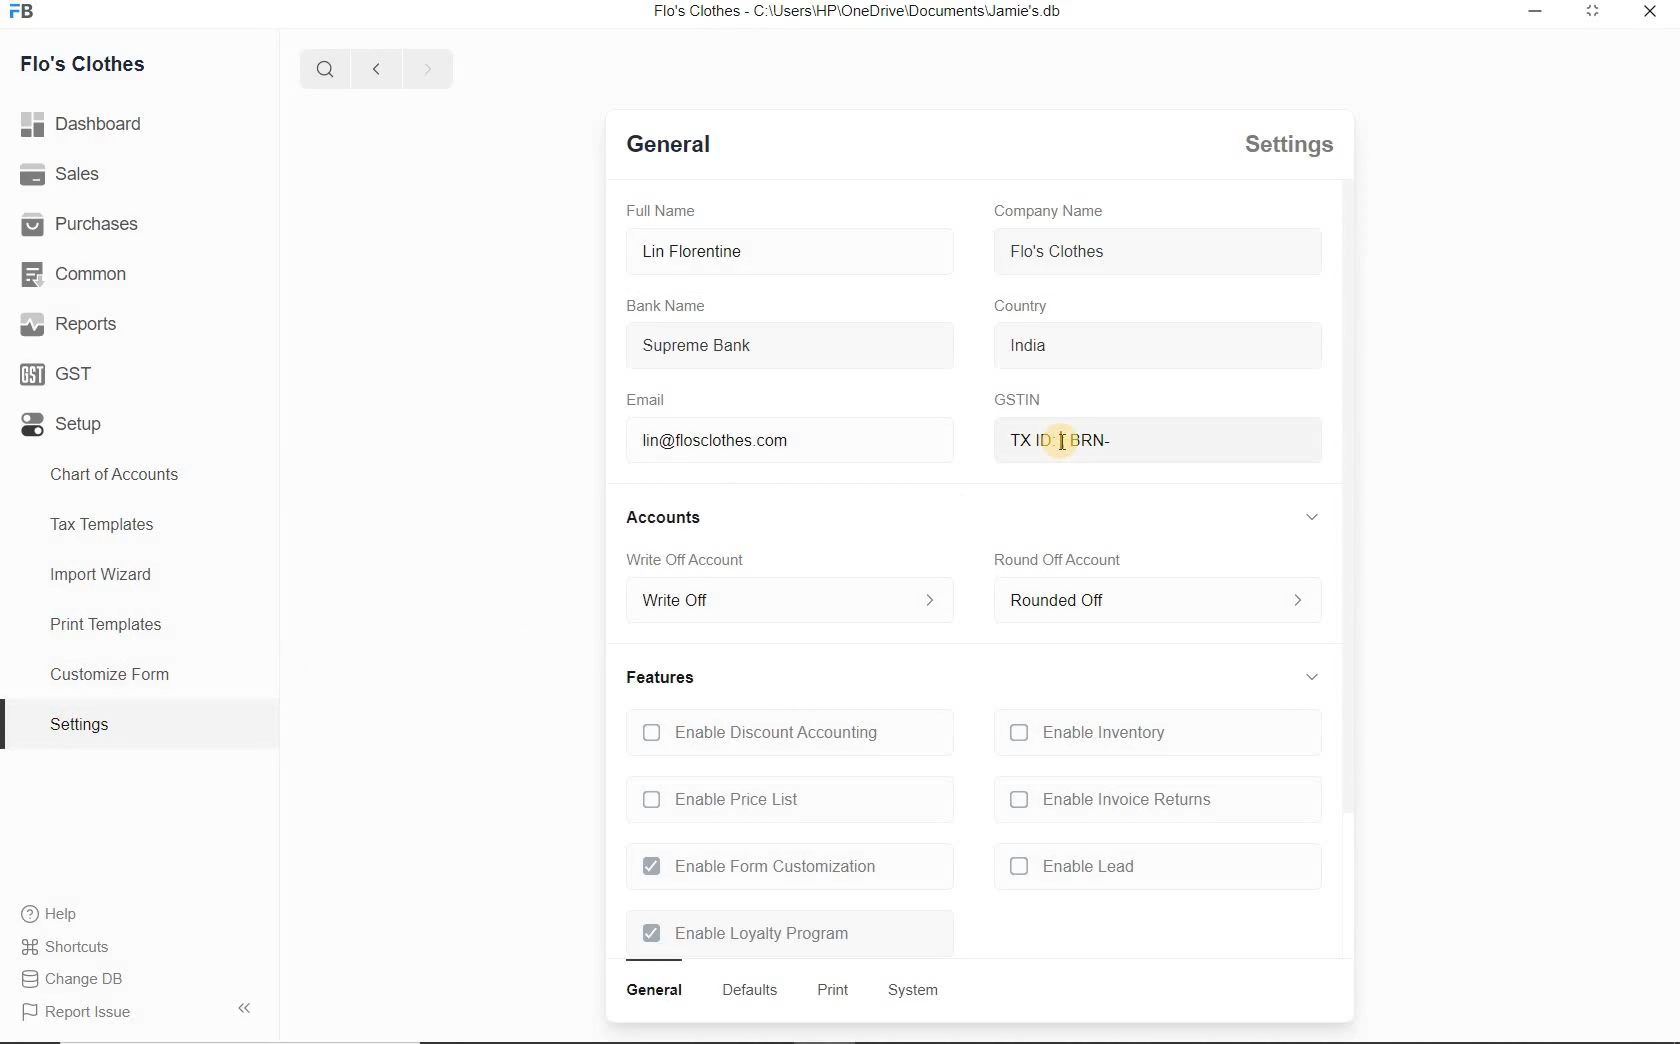 The width and height of the screenshot is (1680, 1044). Describe the element at coordinates (1055, 345) in the screenshot. I see `india` at that location.